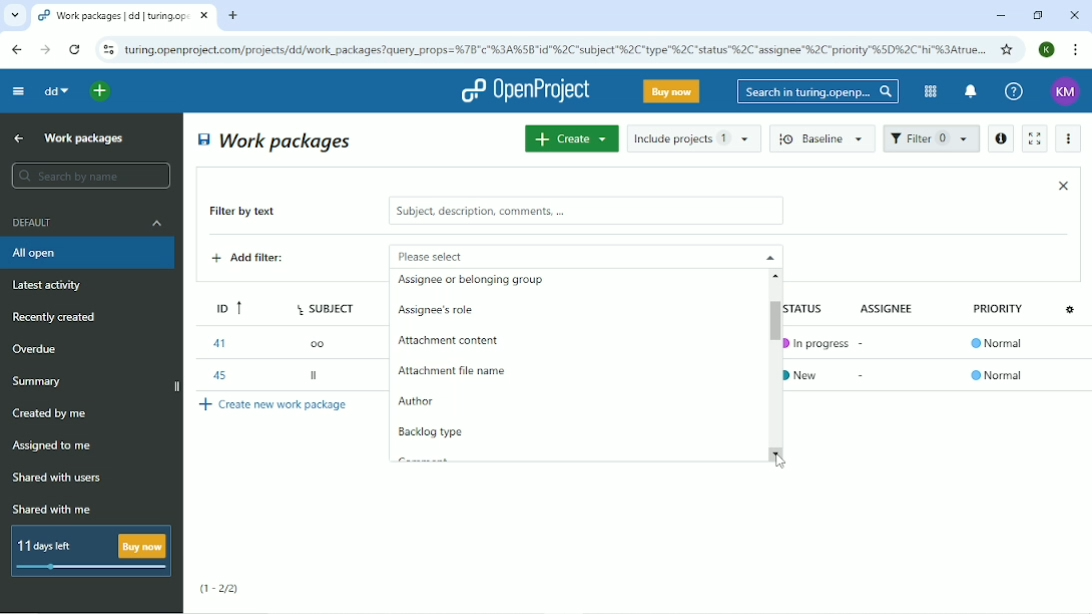 This screenshot has height=614, width=1092. I want to click on Author, so click(416, 403).